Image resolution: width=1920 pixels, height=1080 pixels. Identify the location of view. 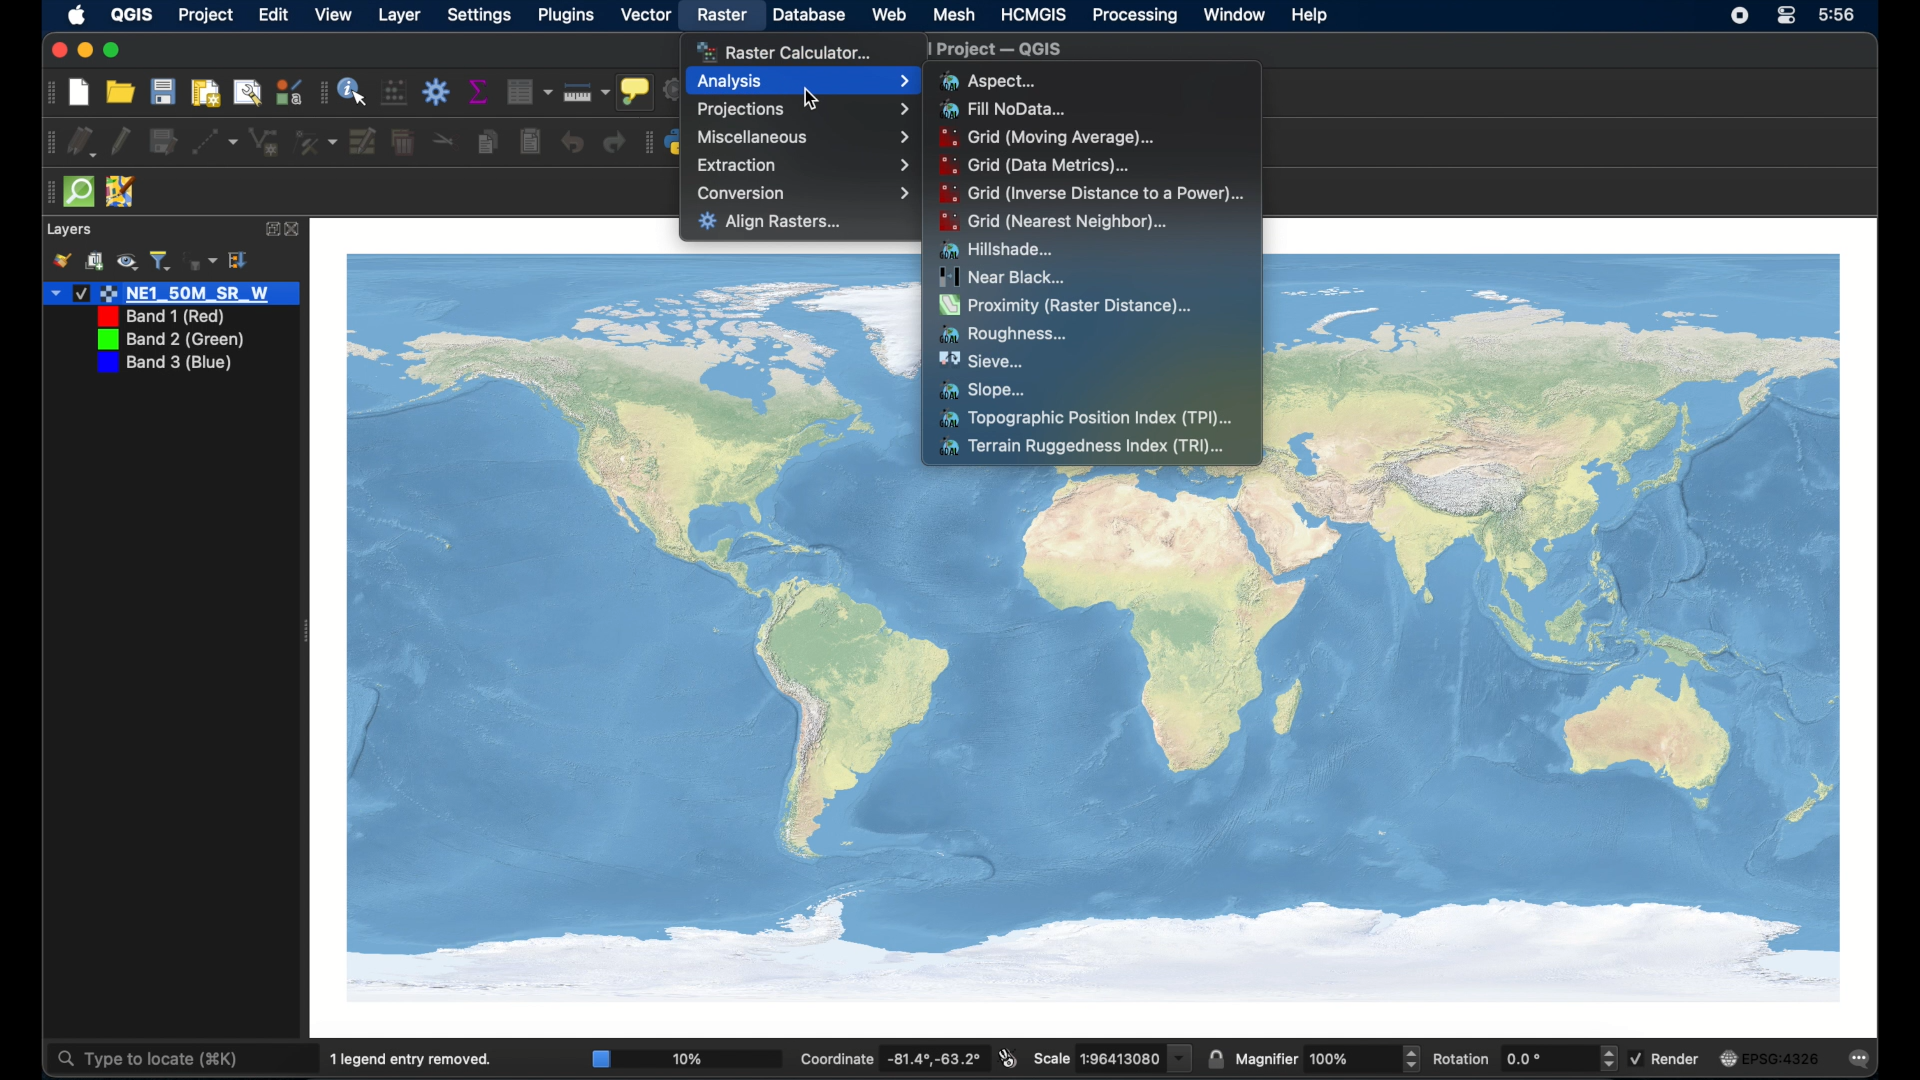
(336, 15).